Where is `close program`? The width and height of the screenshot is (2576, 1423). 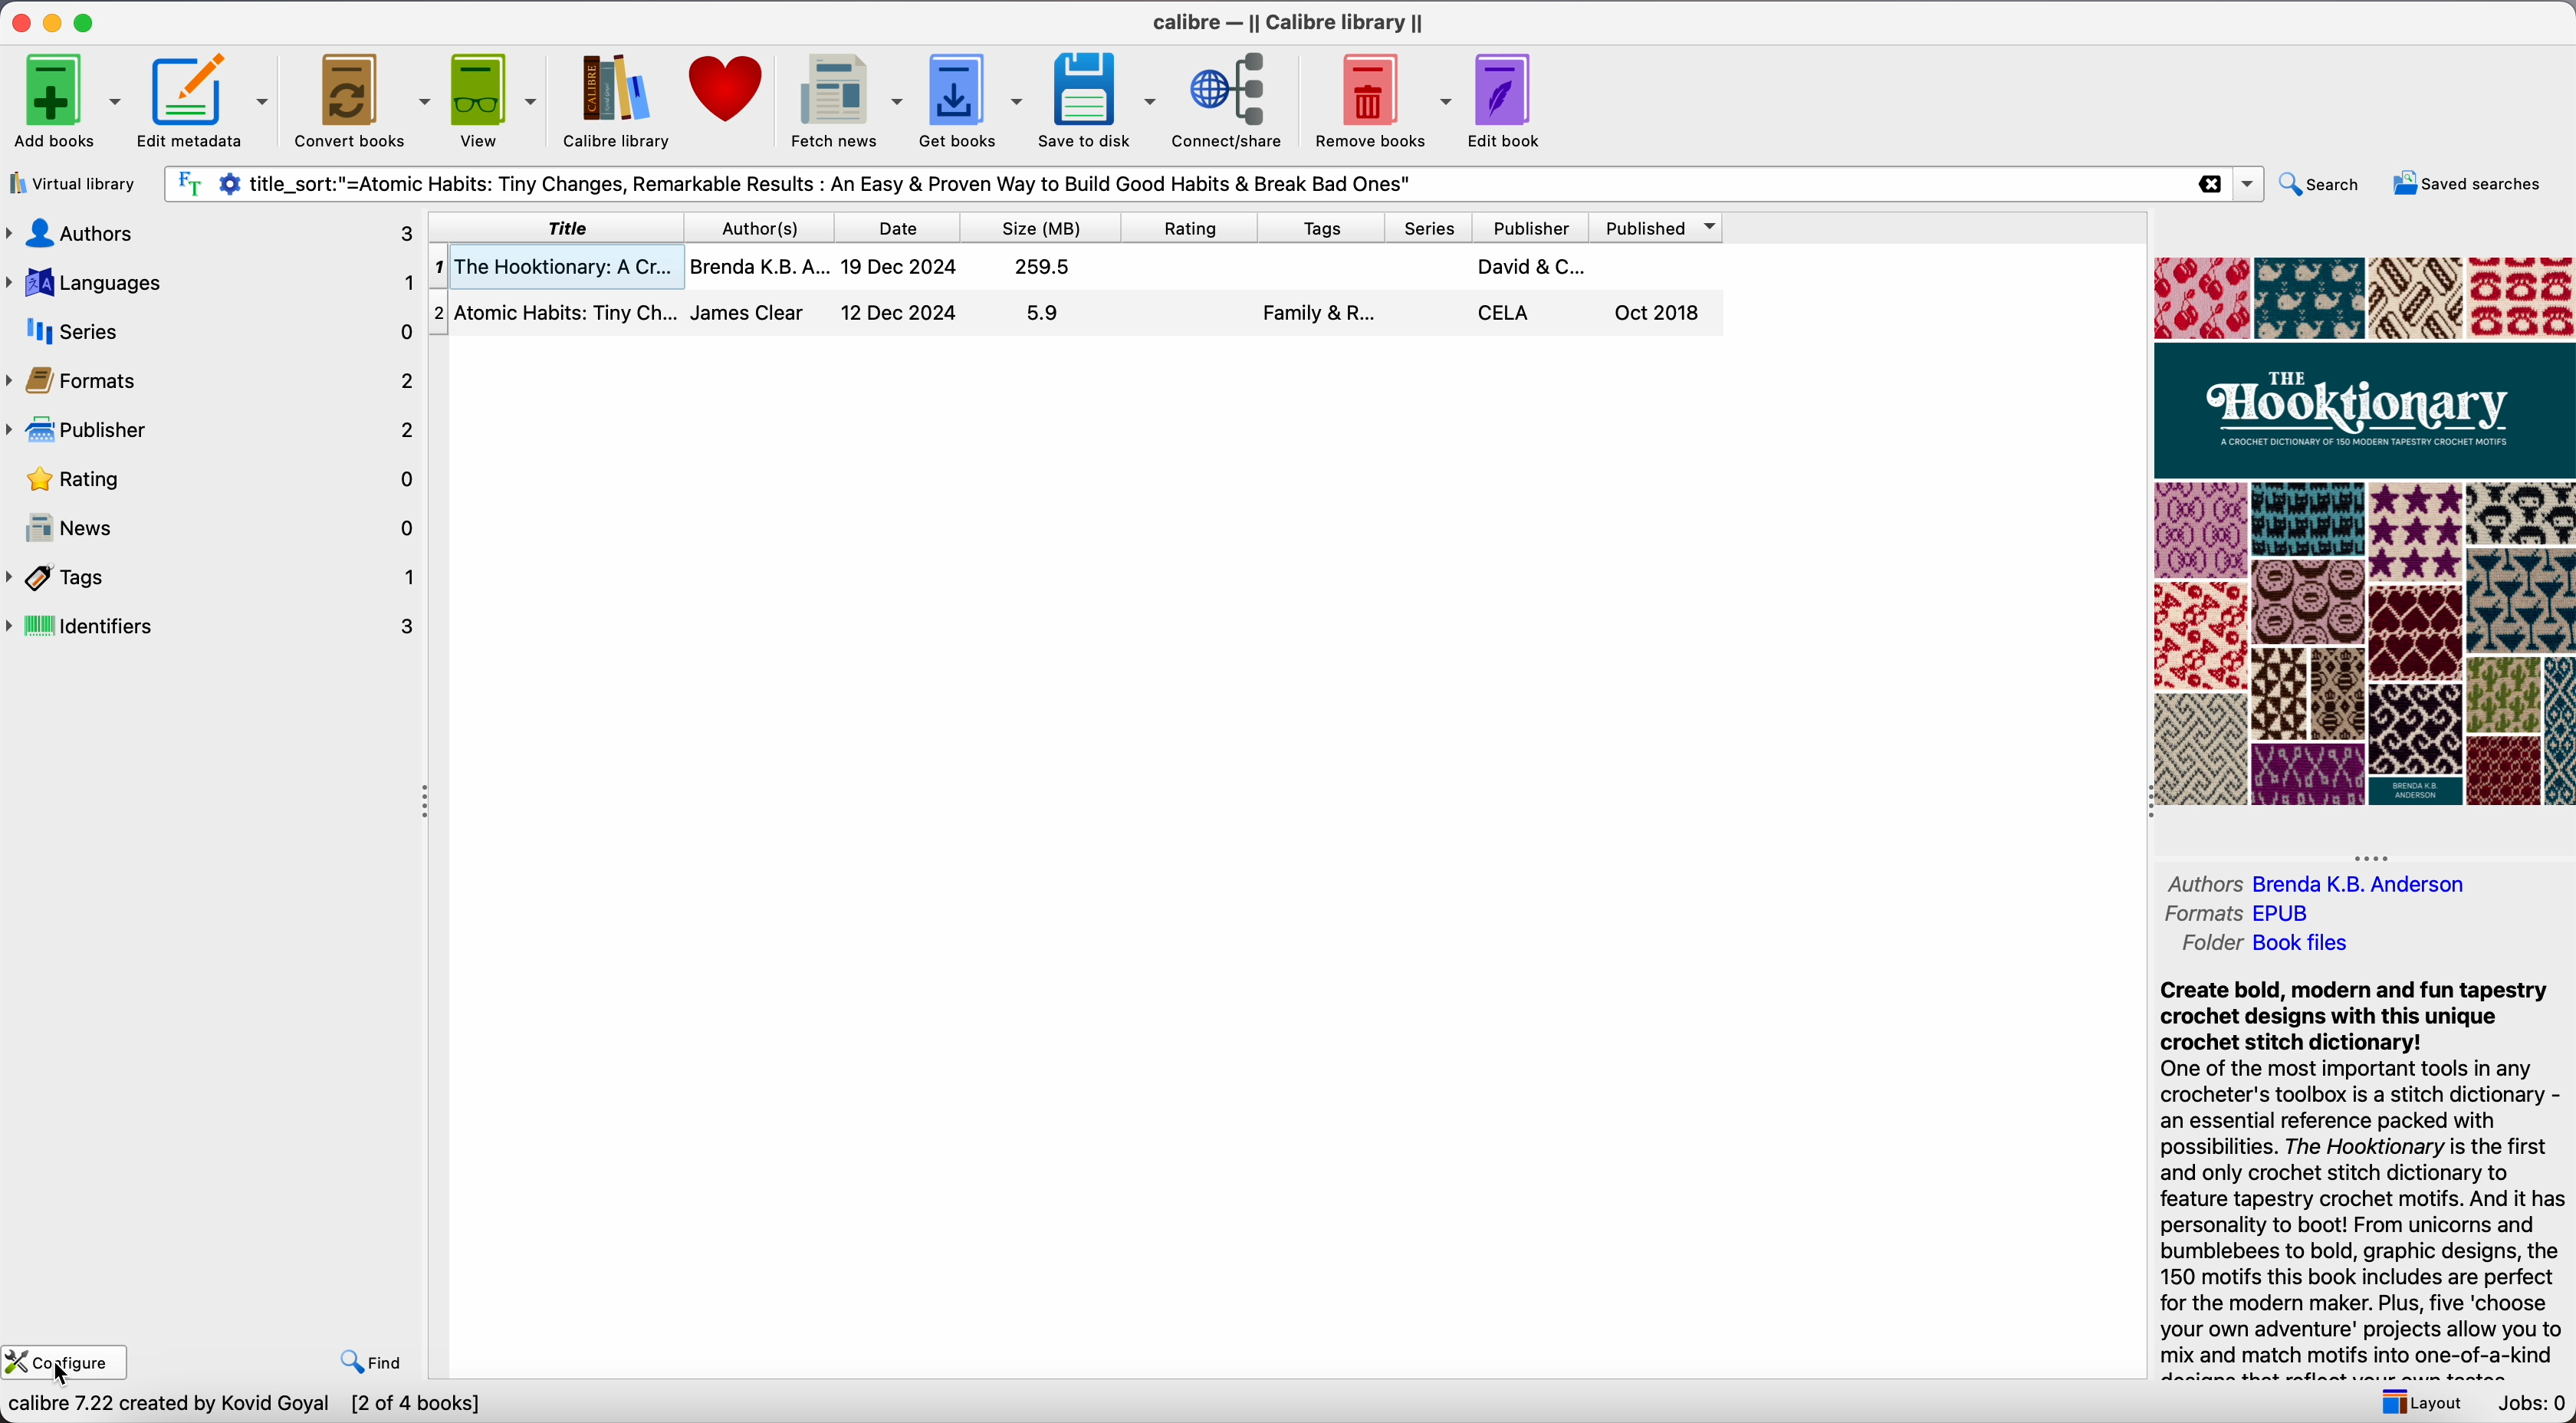 close program is located at coordinates (16, 22).